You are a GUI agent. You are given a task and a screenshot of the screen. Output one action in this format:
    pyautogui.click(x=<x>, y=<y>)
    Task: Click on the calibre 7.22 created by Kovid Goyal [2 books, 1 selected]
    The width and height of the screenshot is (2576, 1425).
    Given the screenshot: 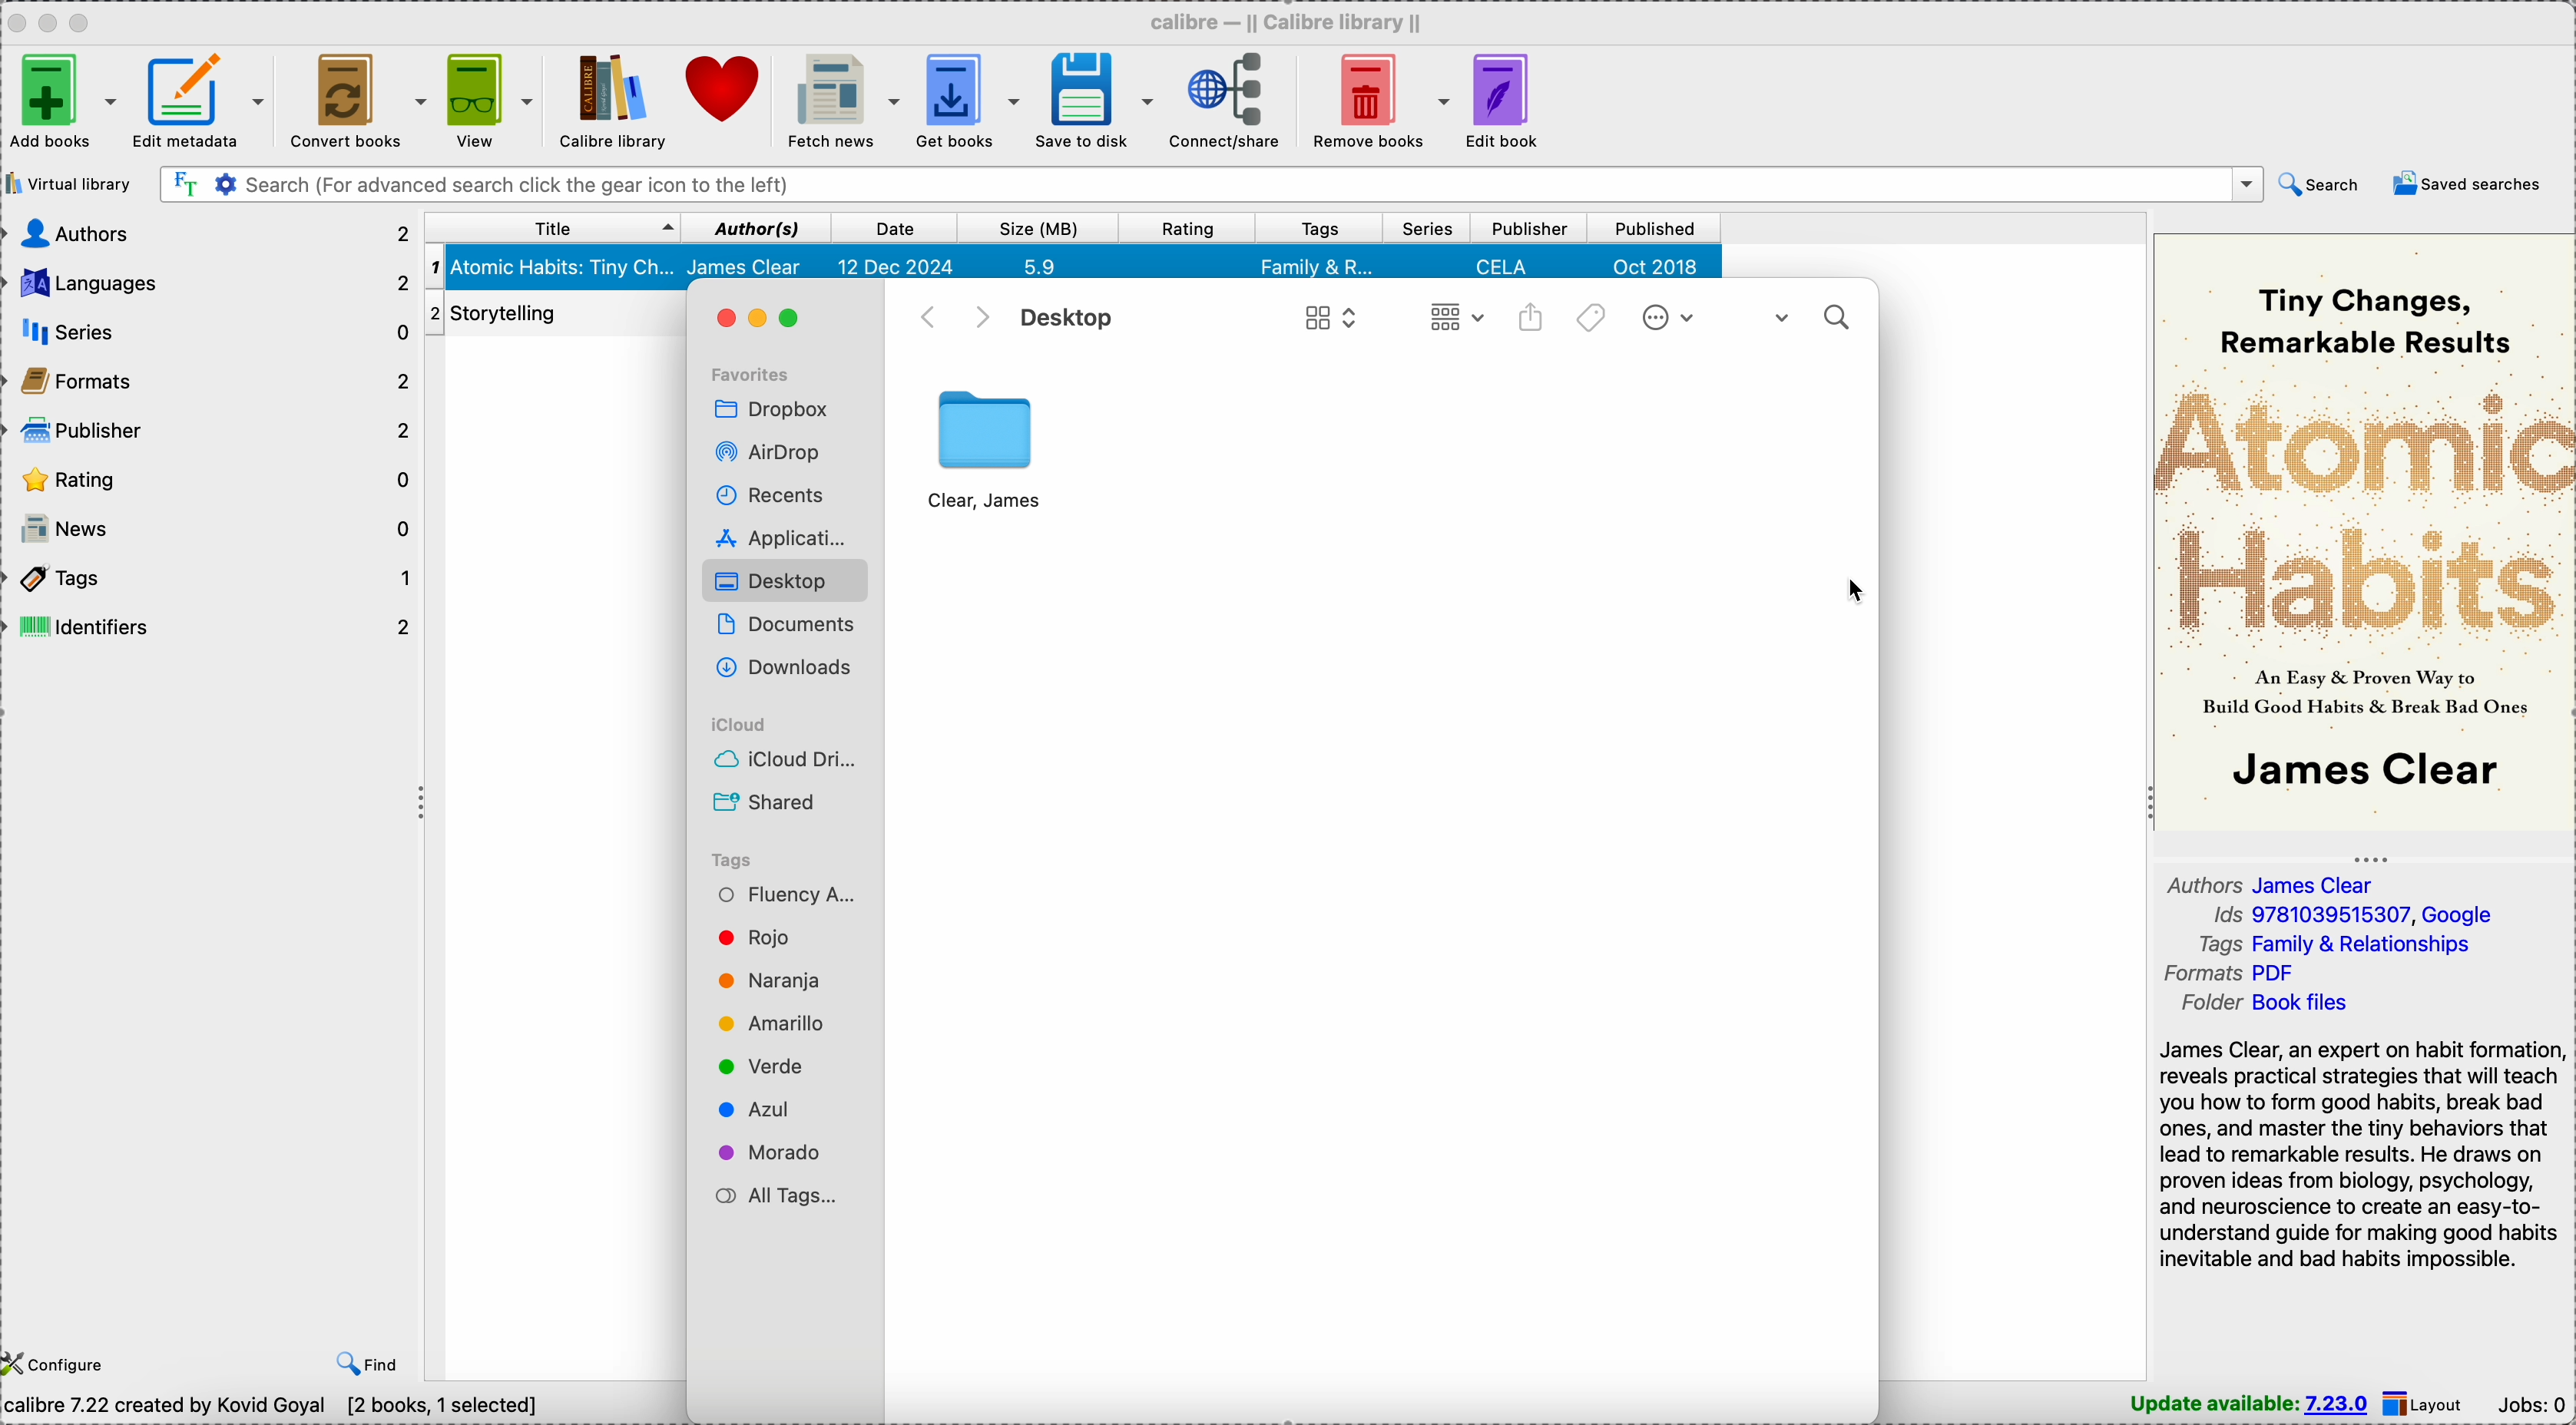 What is the action you would take?
    pyautogui.click(x=270, y=1408)
    